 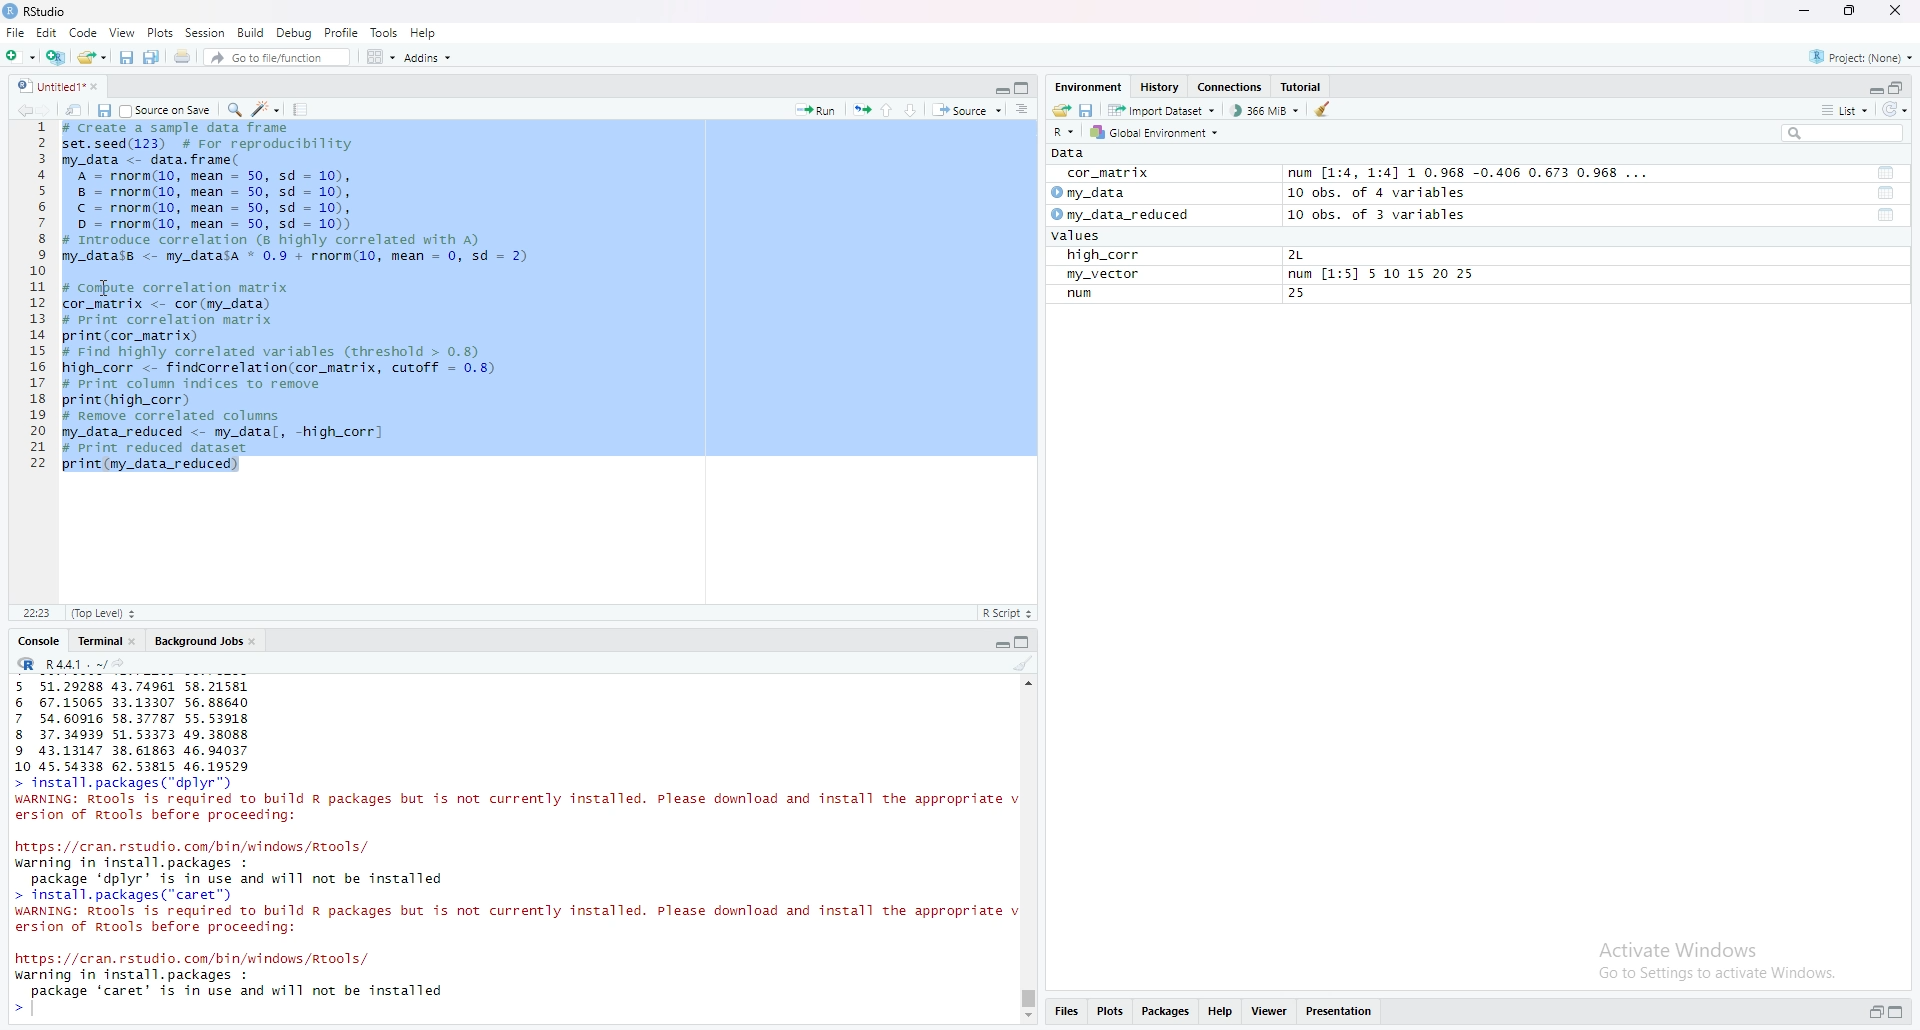 I want to click on 11:1, so click(x=39, y=614).